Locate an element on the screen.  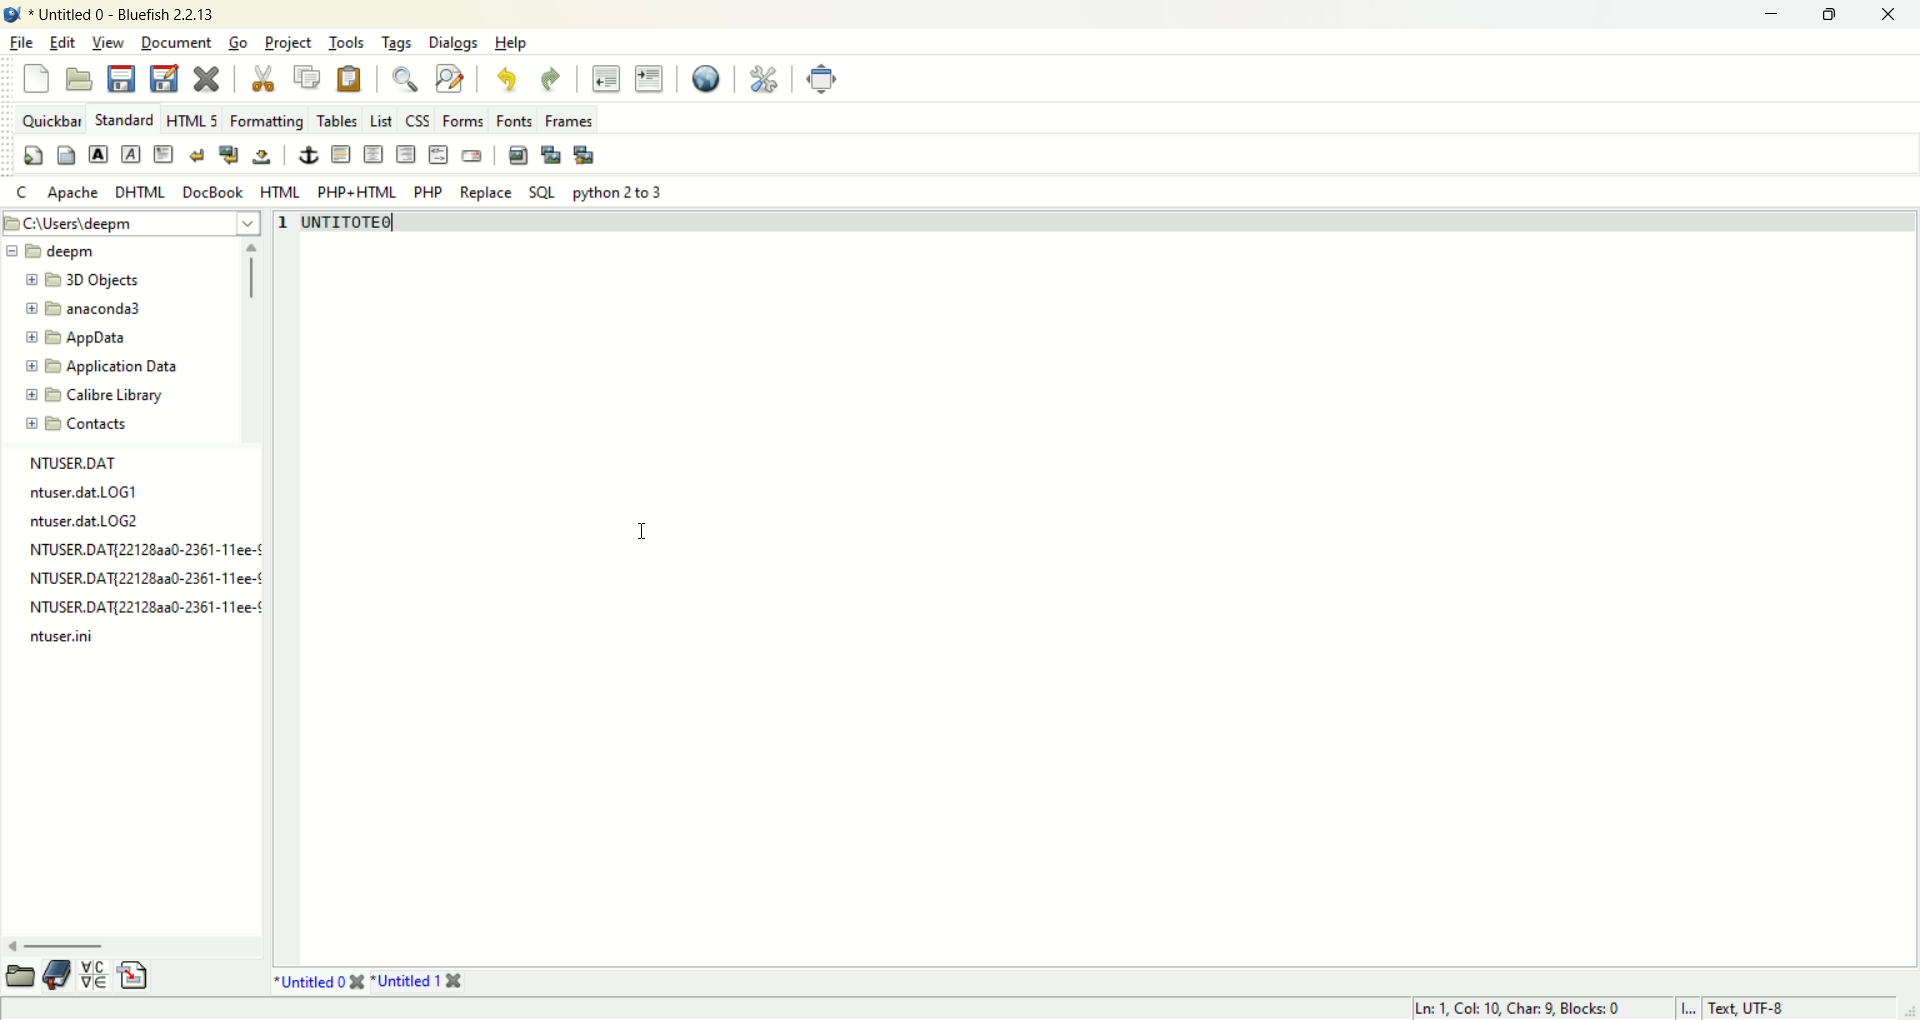
replace is located at coordinates (484, 191).